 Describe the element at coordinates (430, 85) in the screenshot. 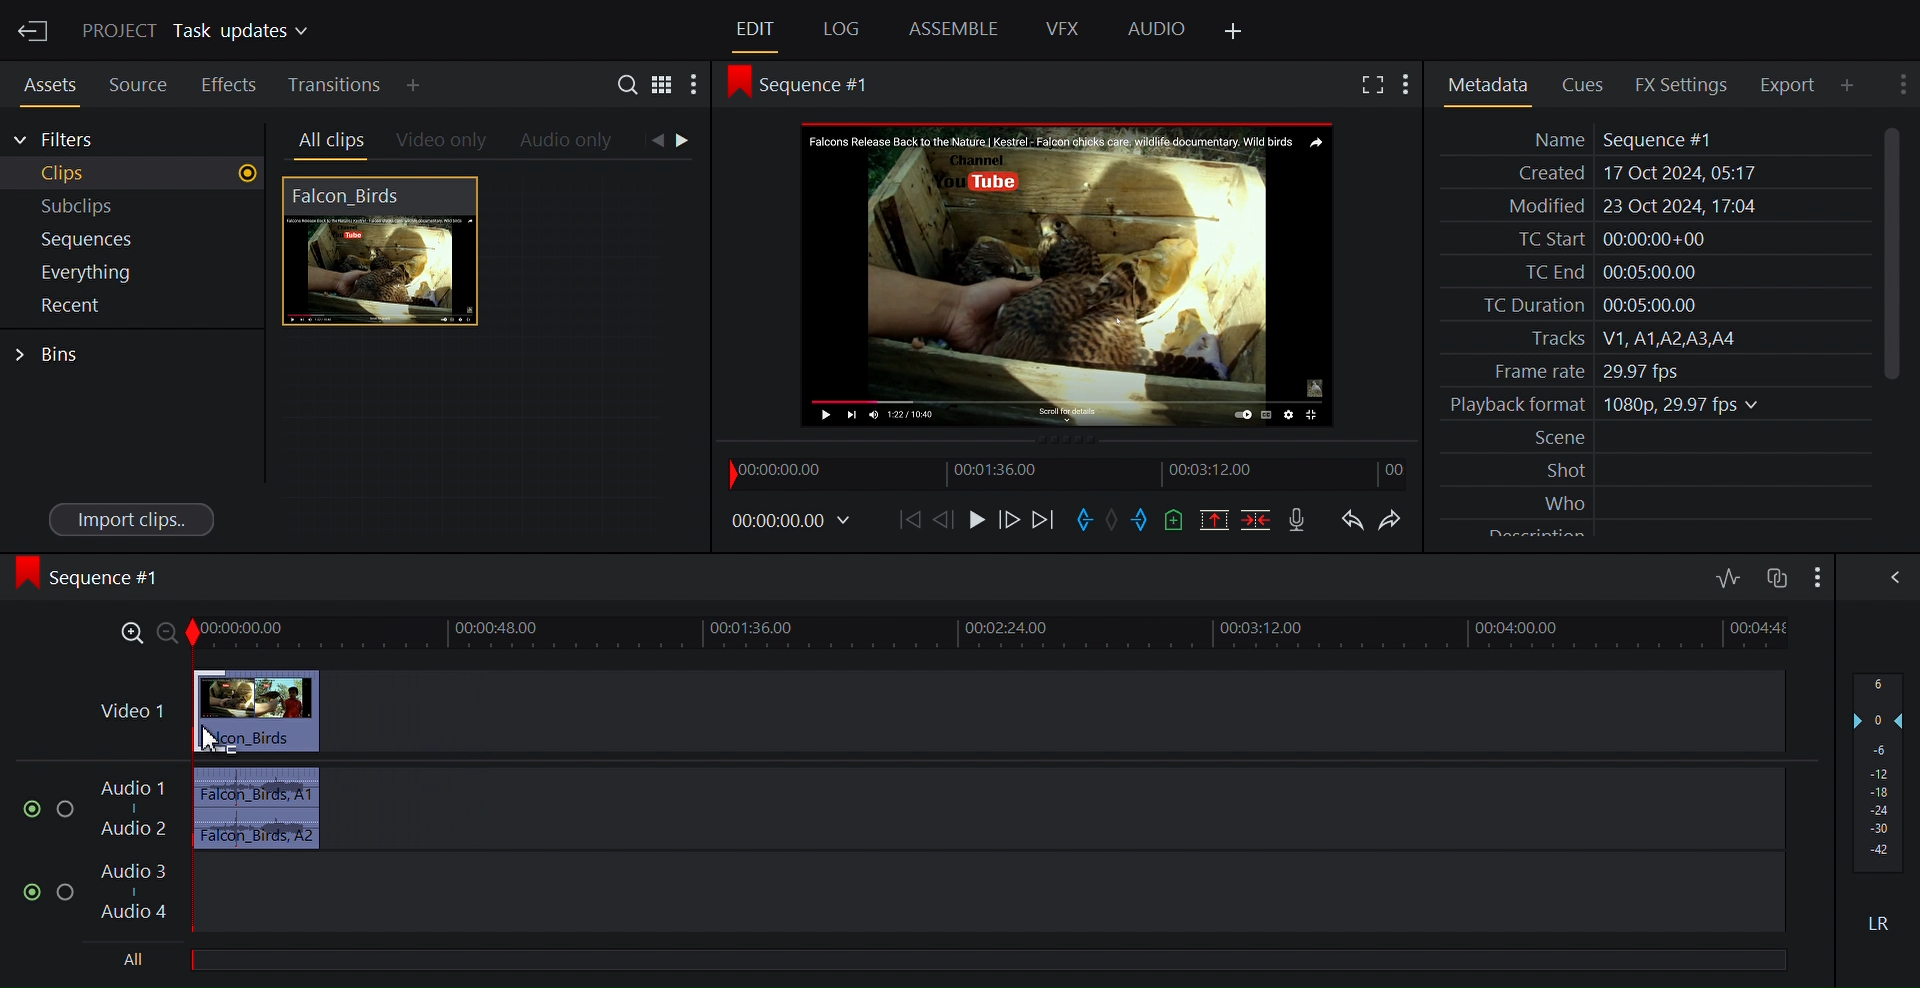

I see `Add` at that location.